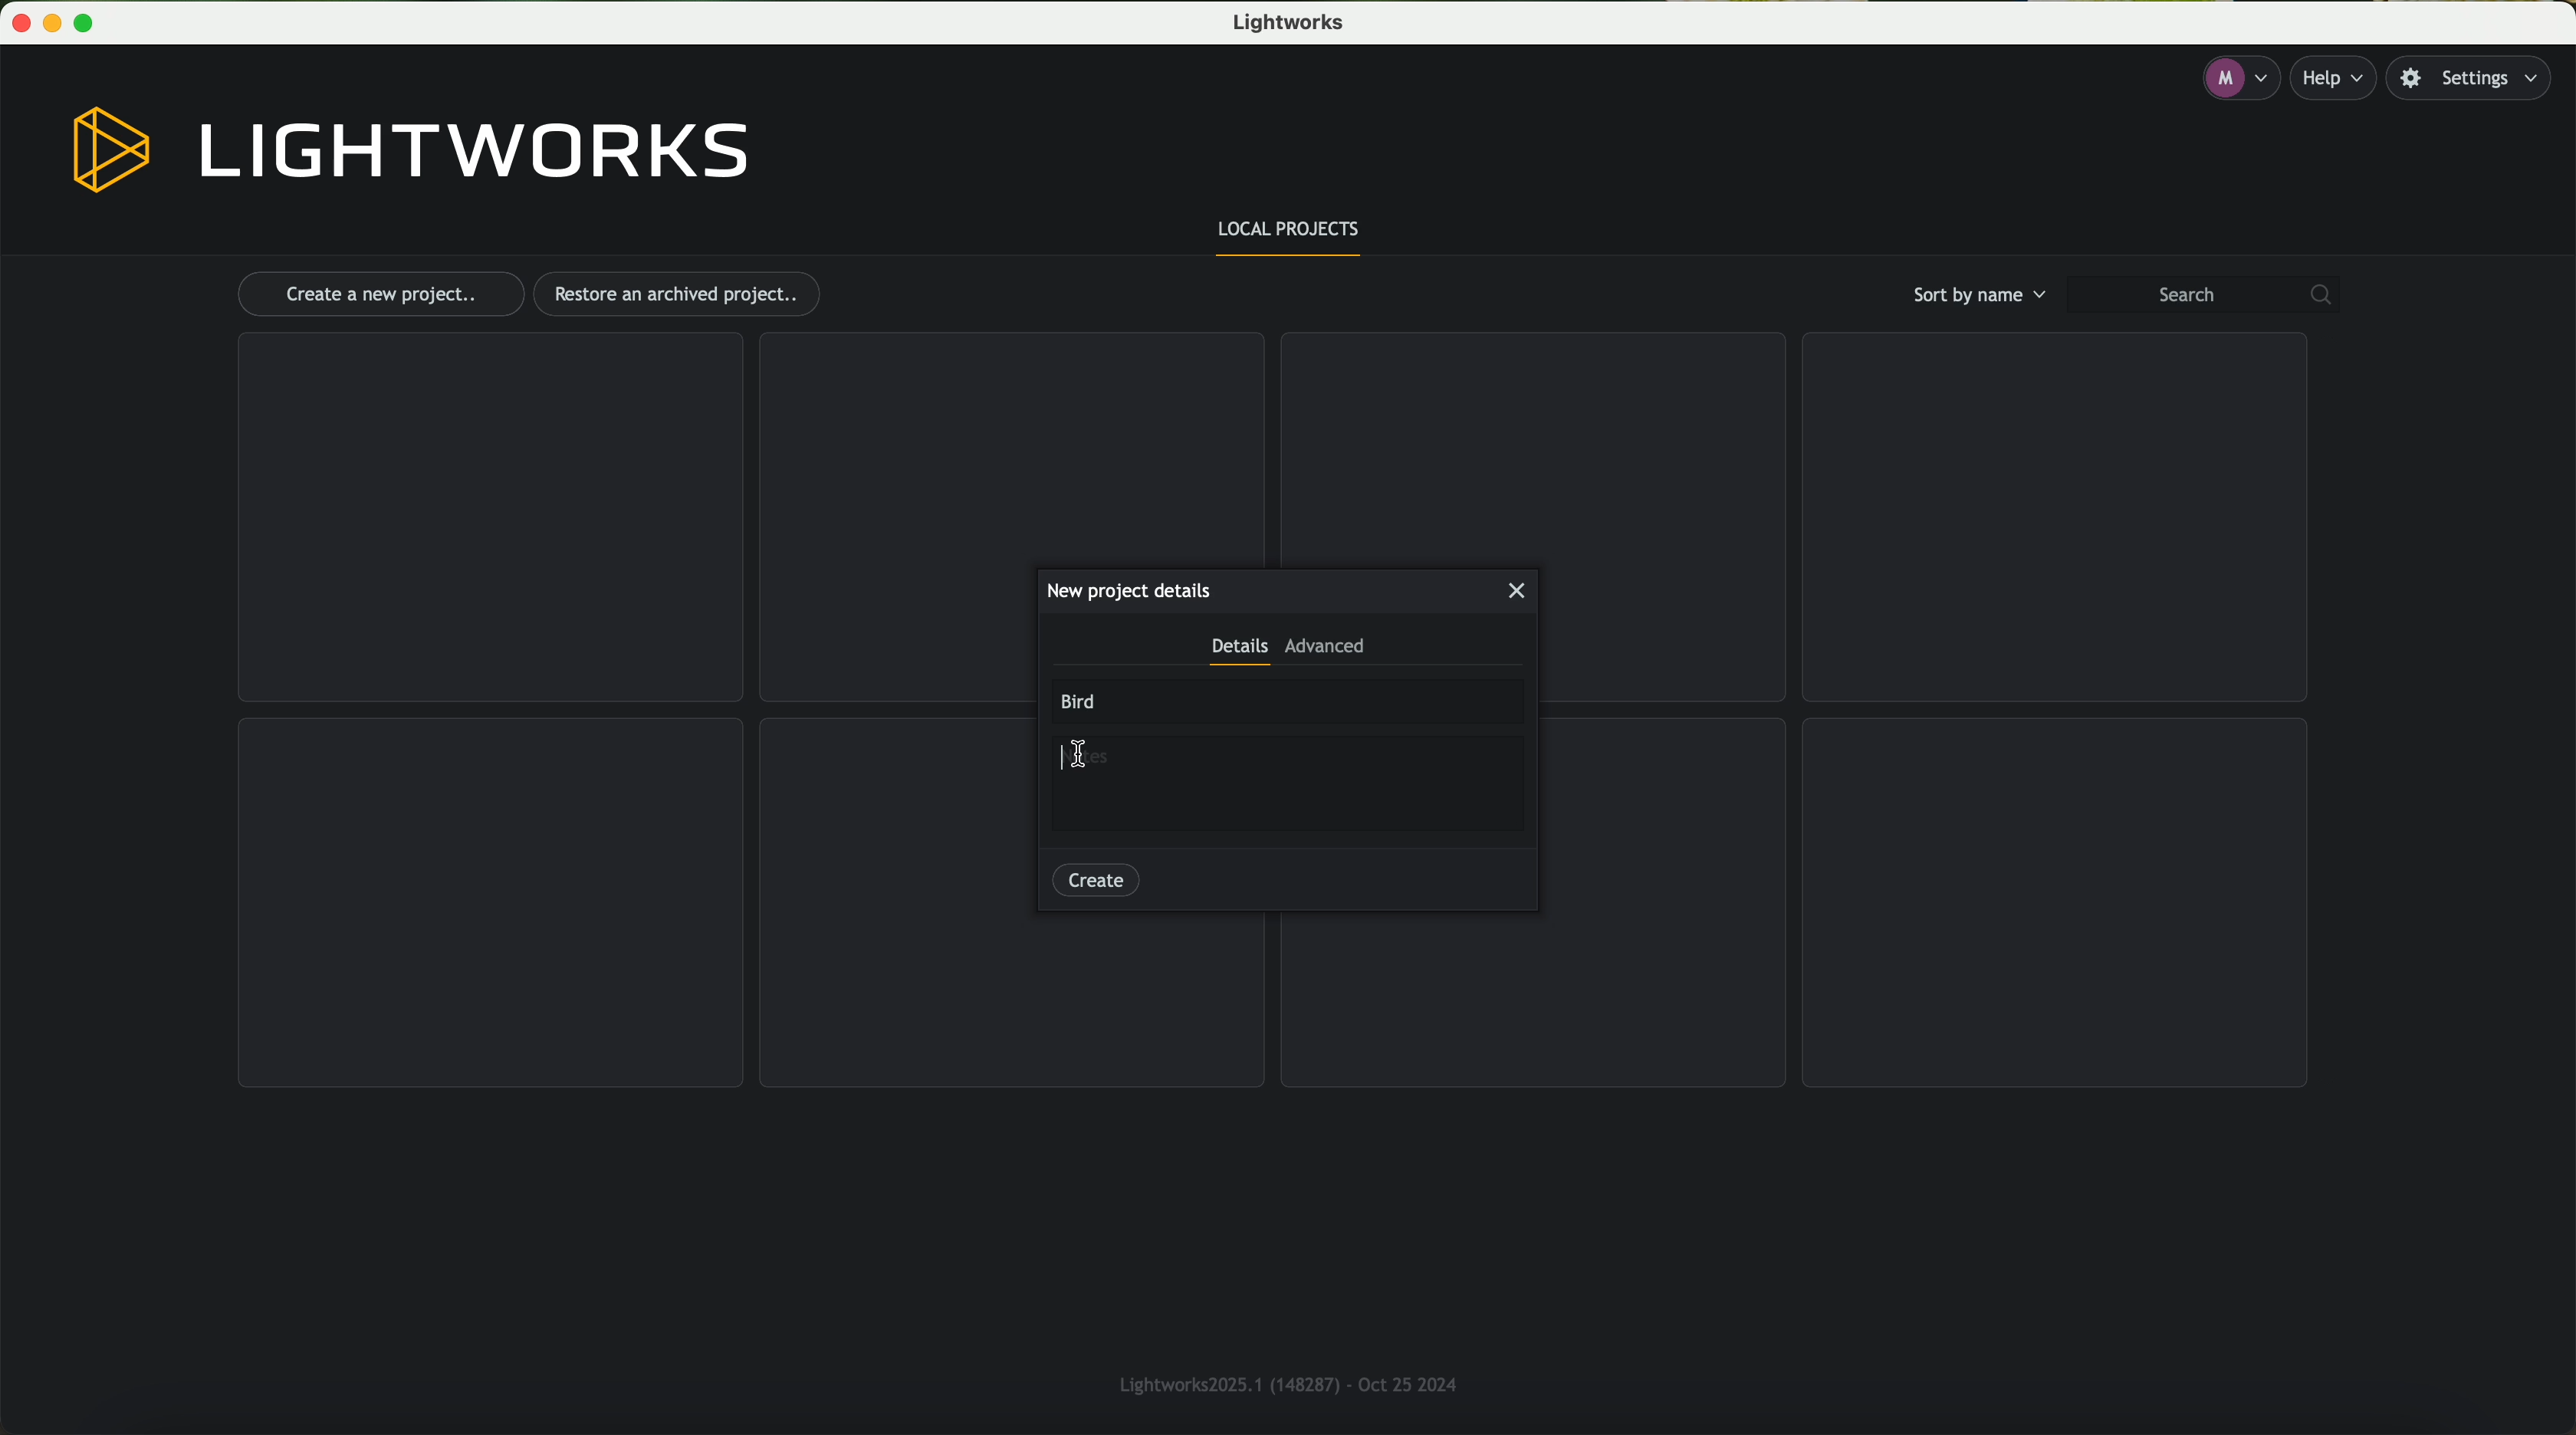 The width and height of the screenshot is (2576, 1435). I want to click on settings, so click(2478, 79).